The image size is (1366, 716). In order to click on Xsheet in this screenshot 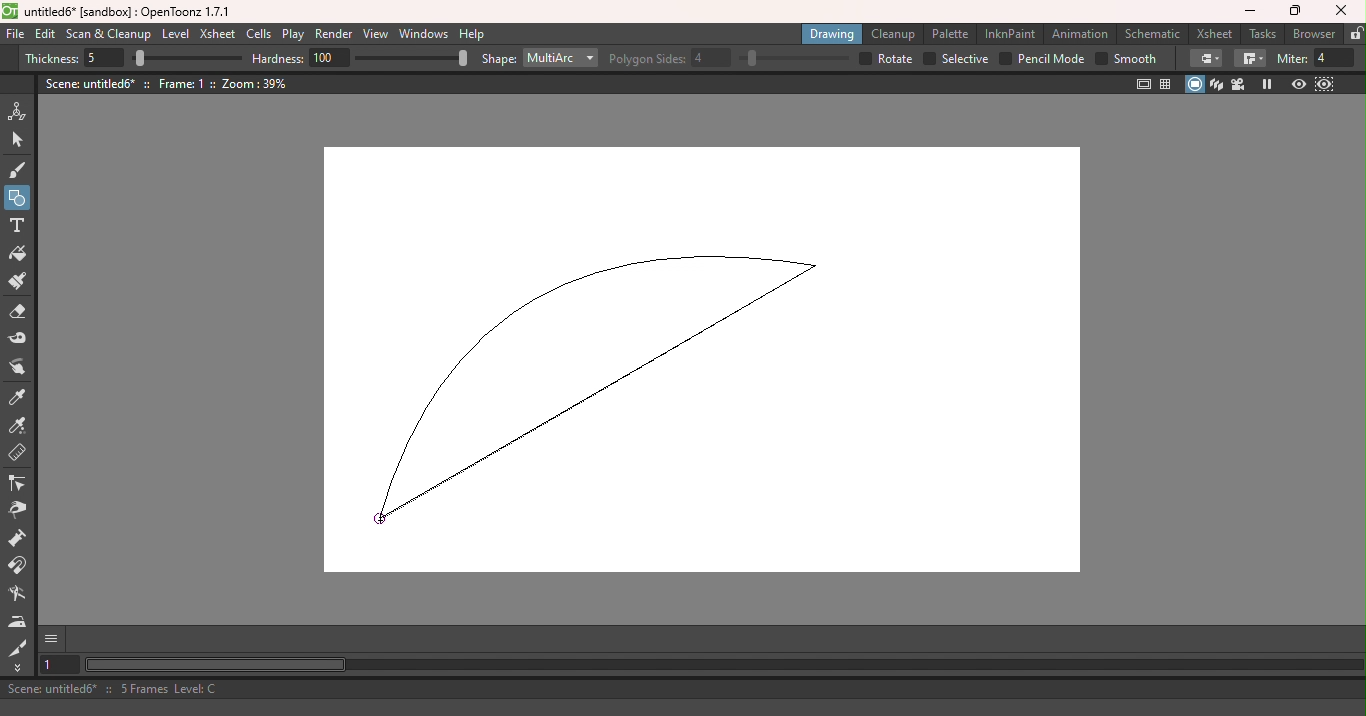, I will do `click(216, 34)`.